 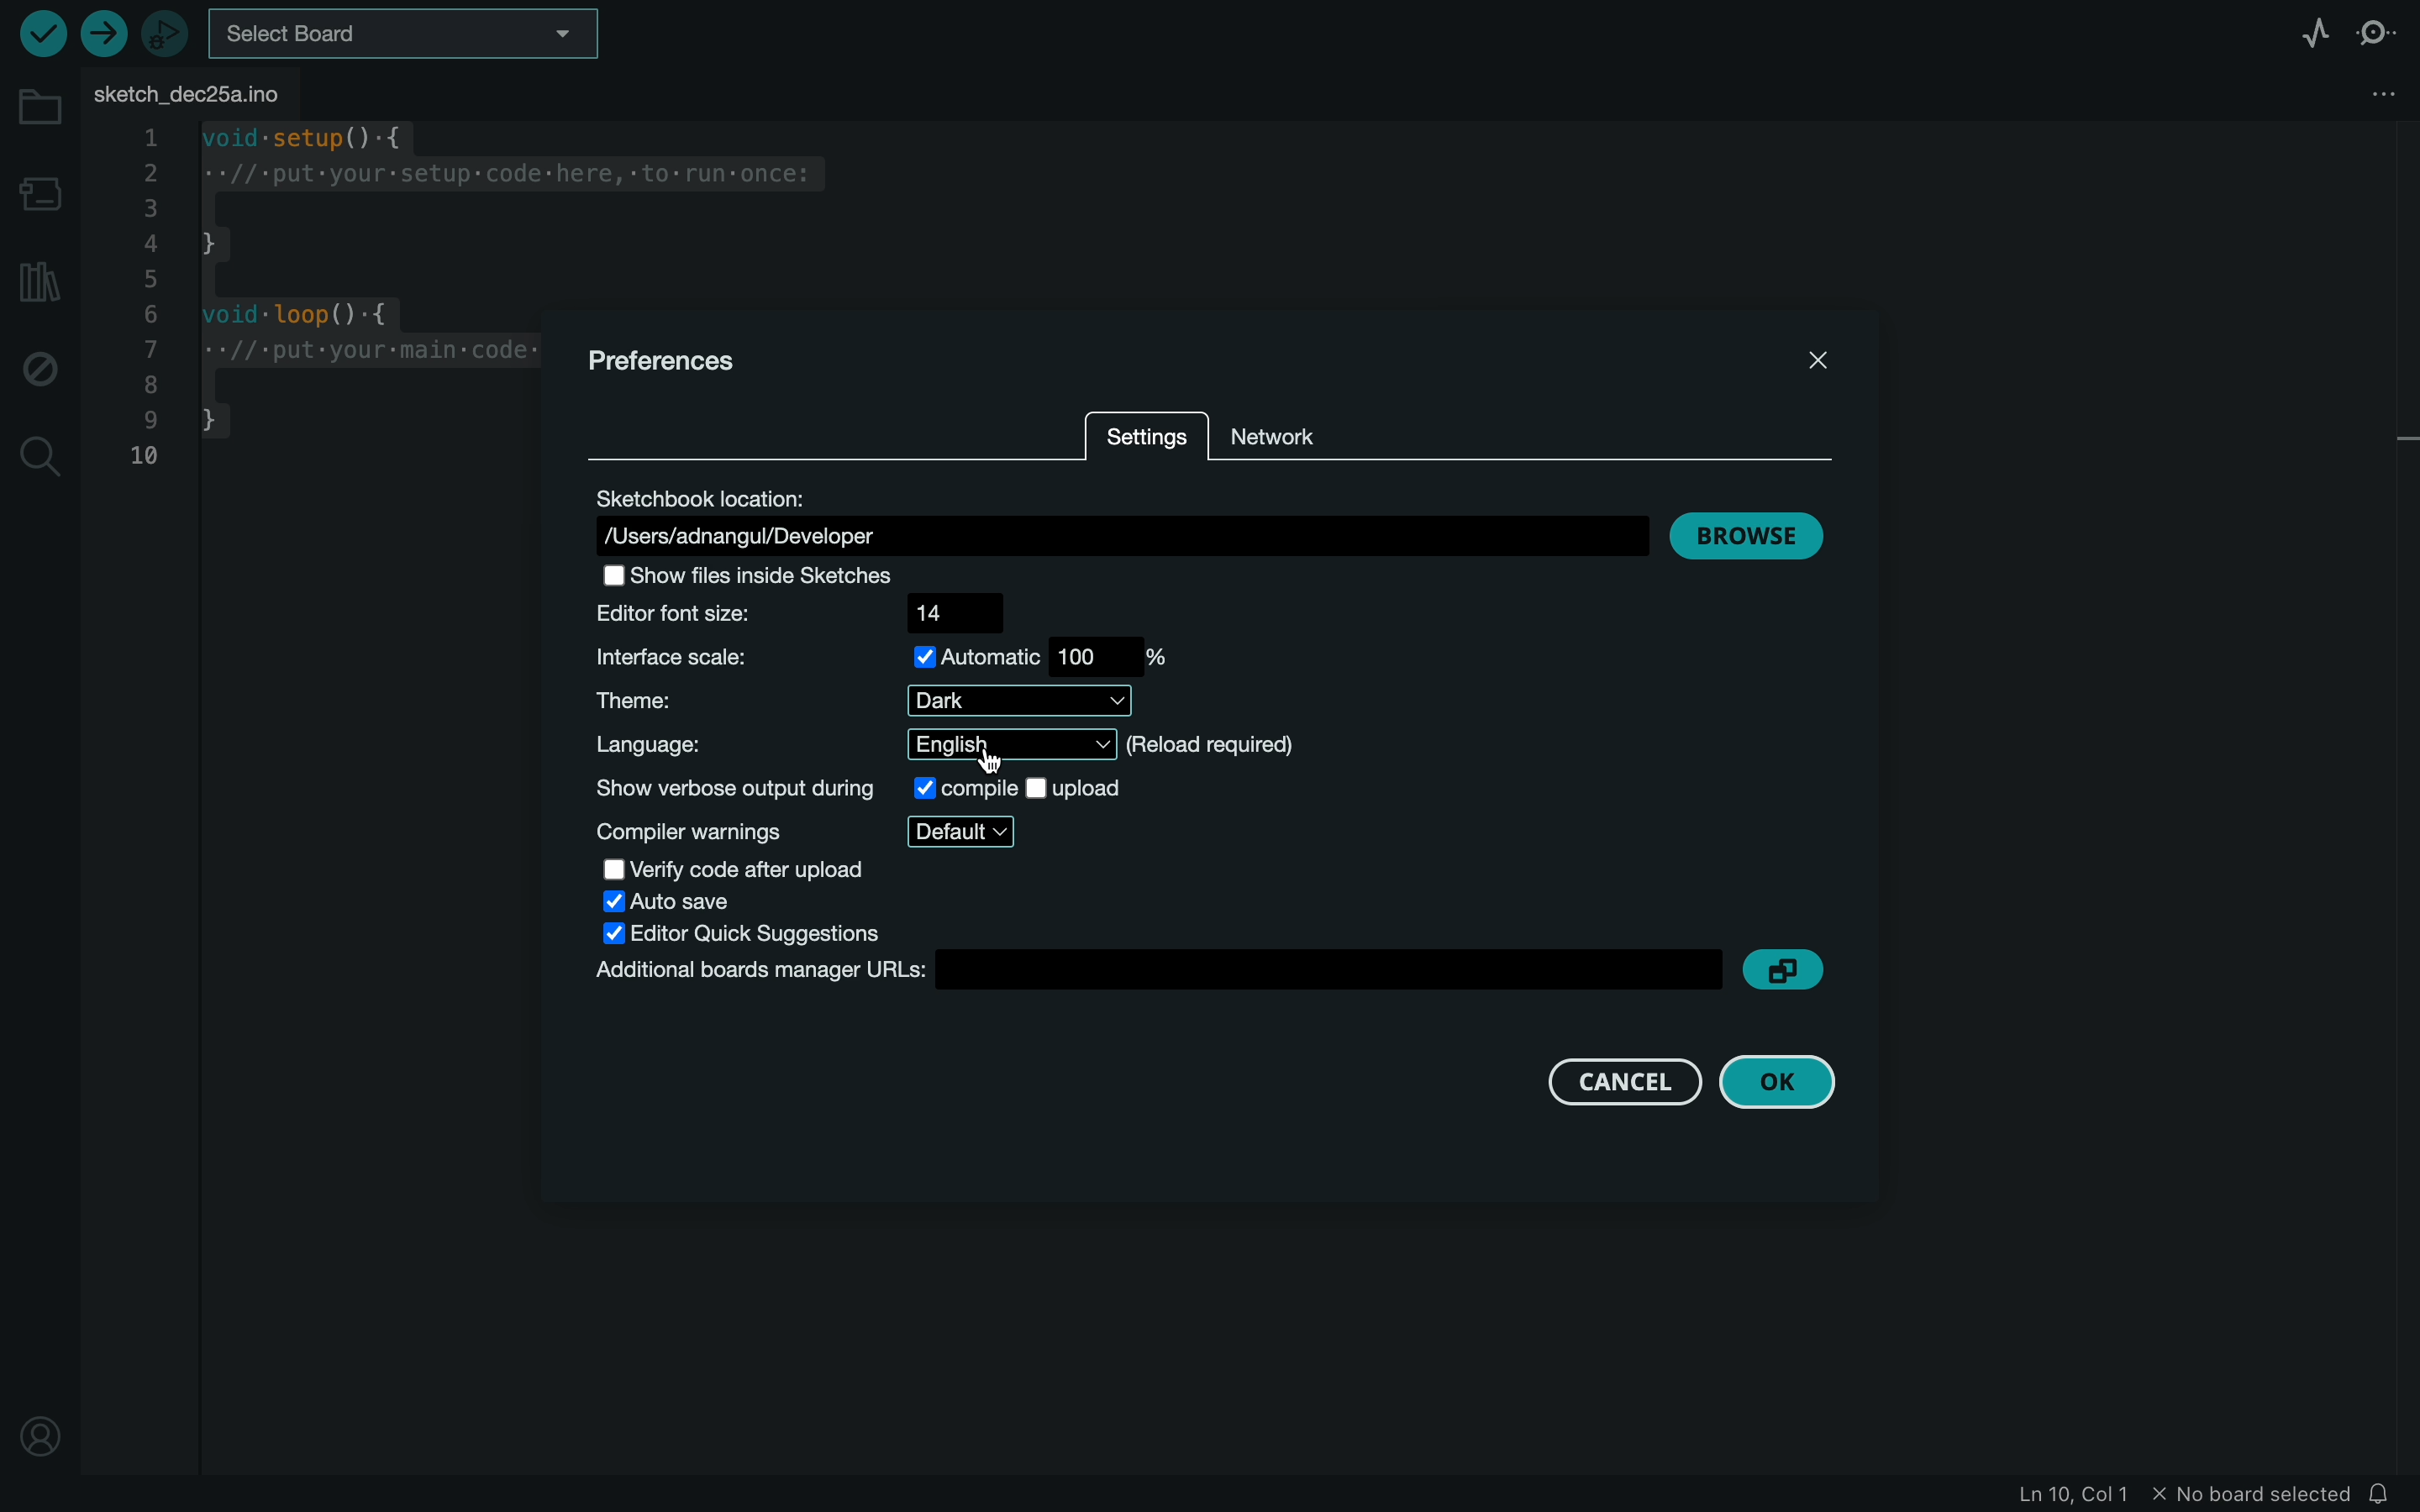 I want to click on file  infomation, so click(x=2153, y=1496).